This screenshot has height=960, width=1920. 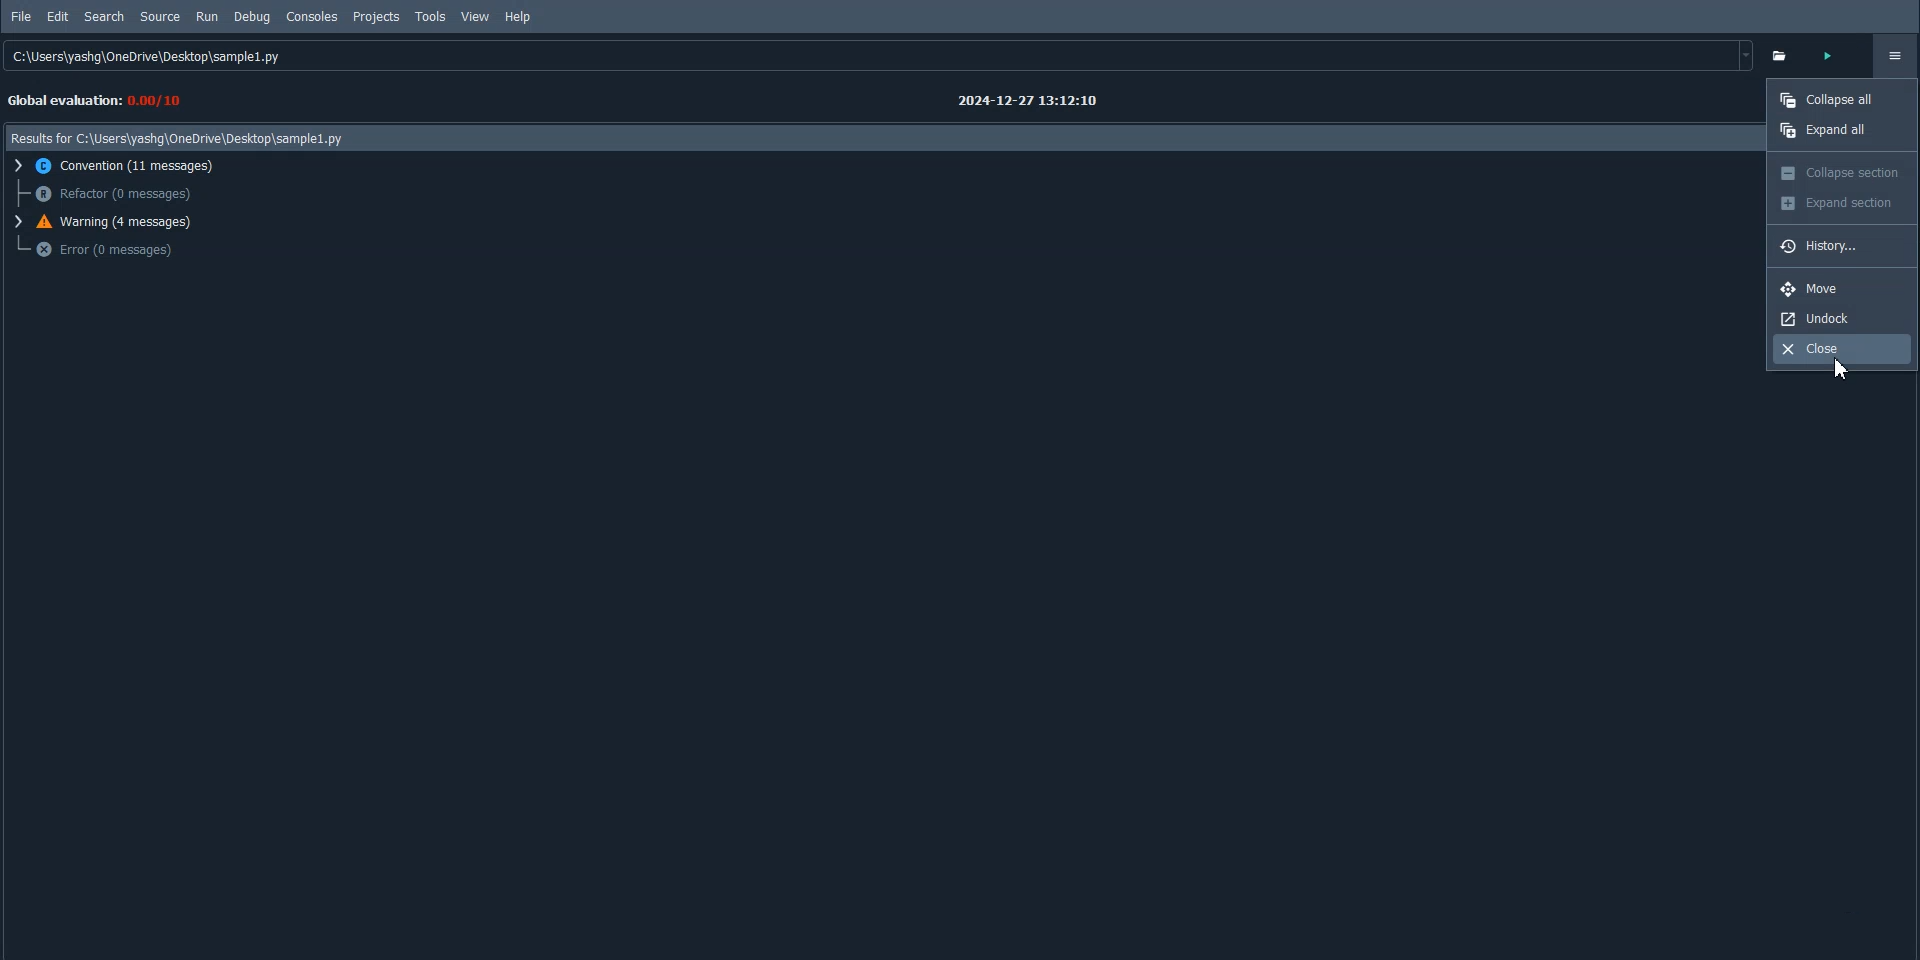 I want to click on Run code analysis, so click(x=1837, y=55).